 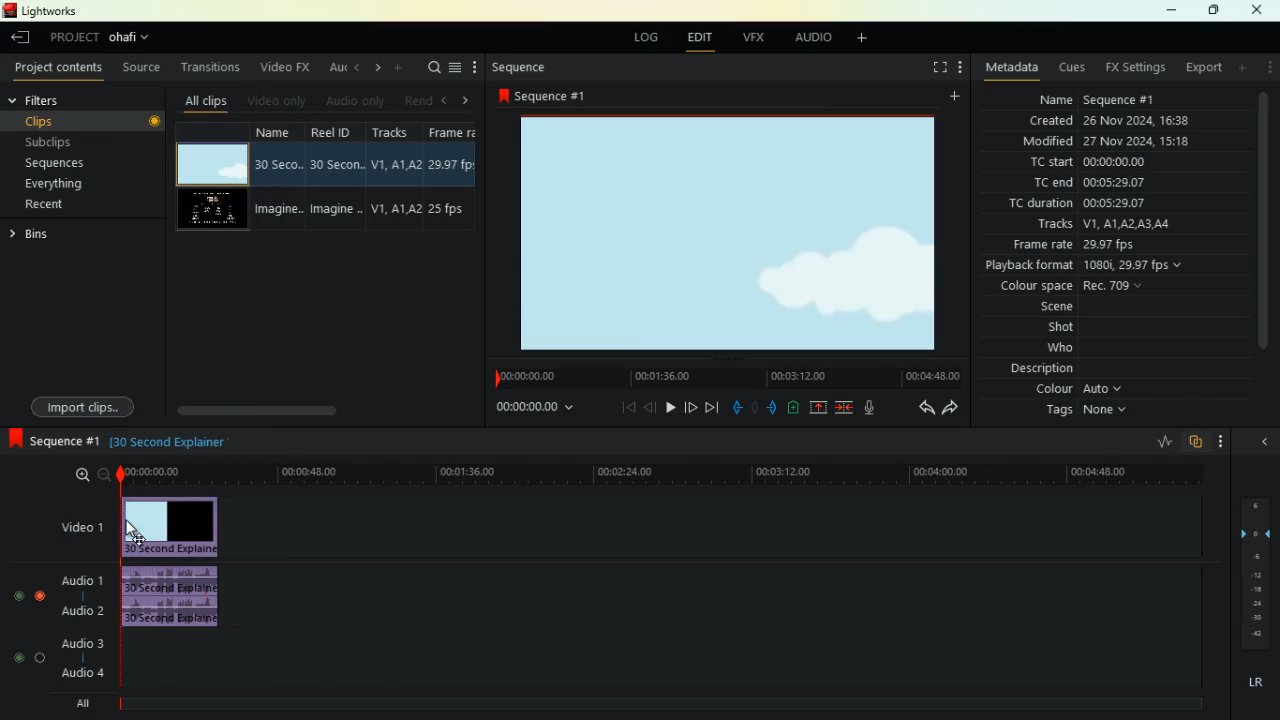 What do you see at coordinates (399, 68) in the screenshot?
I see `add` at bounding box center [399, 68].